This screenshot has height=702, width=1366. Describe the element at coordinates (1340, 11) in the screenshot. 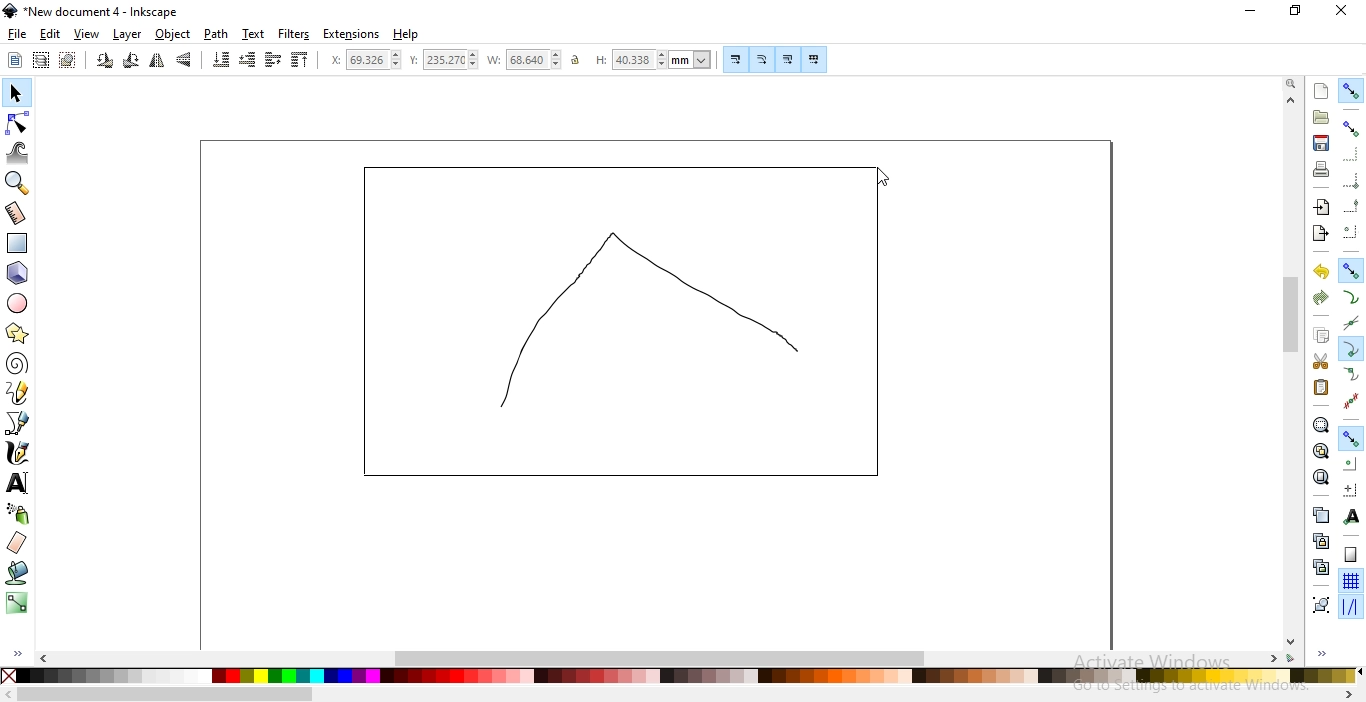

I see `close` at that location.